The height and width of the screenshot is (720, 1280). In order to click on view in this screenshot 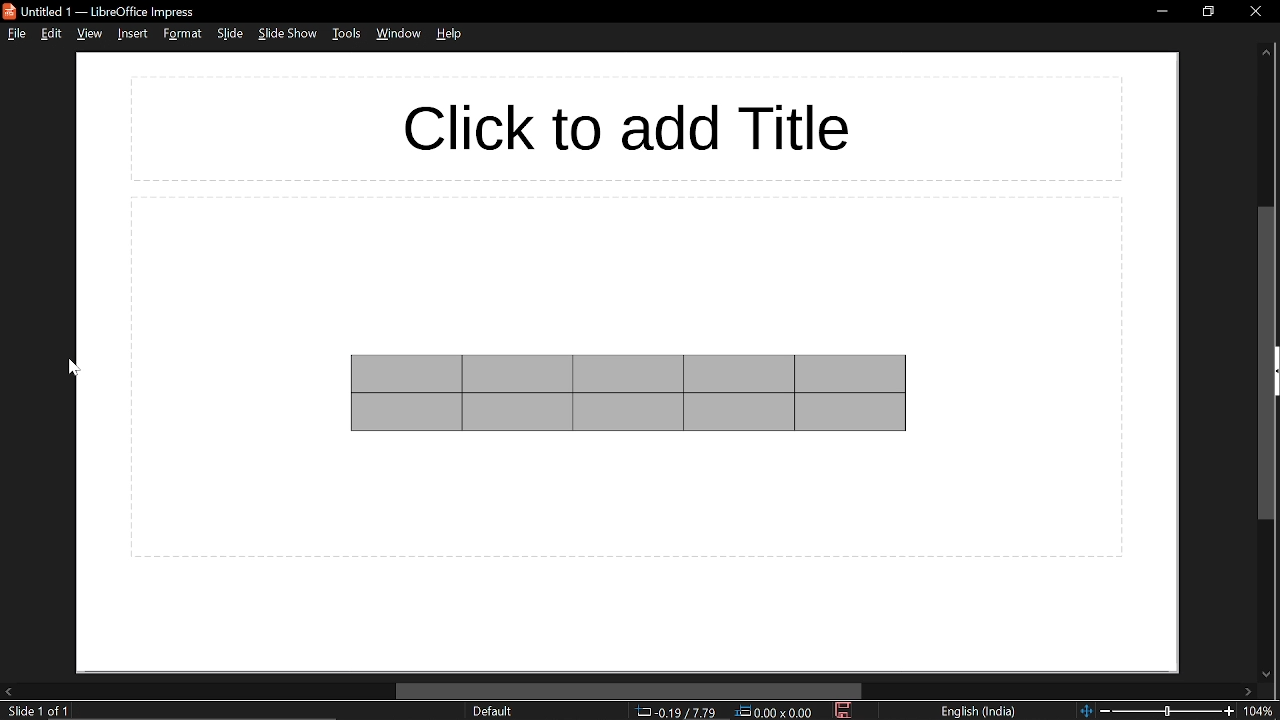, I will do `click(91, 33)`.